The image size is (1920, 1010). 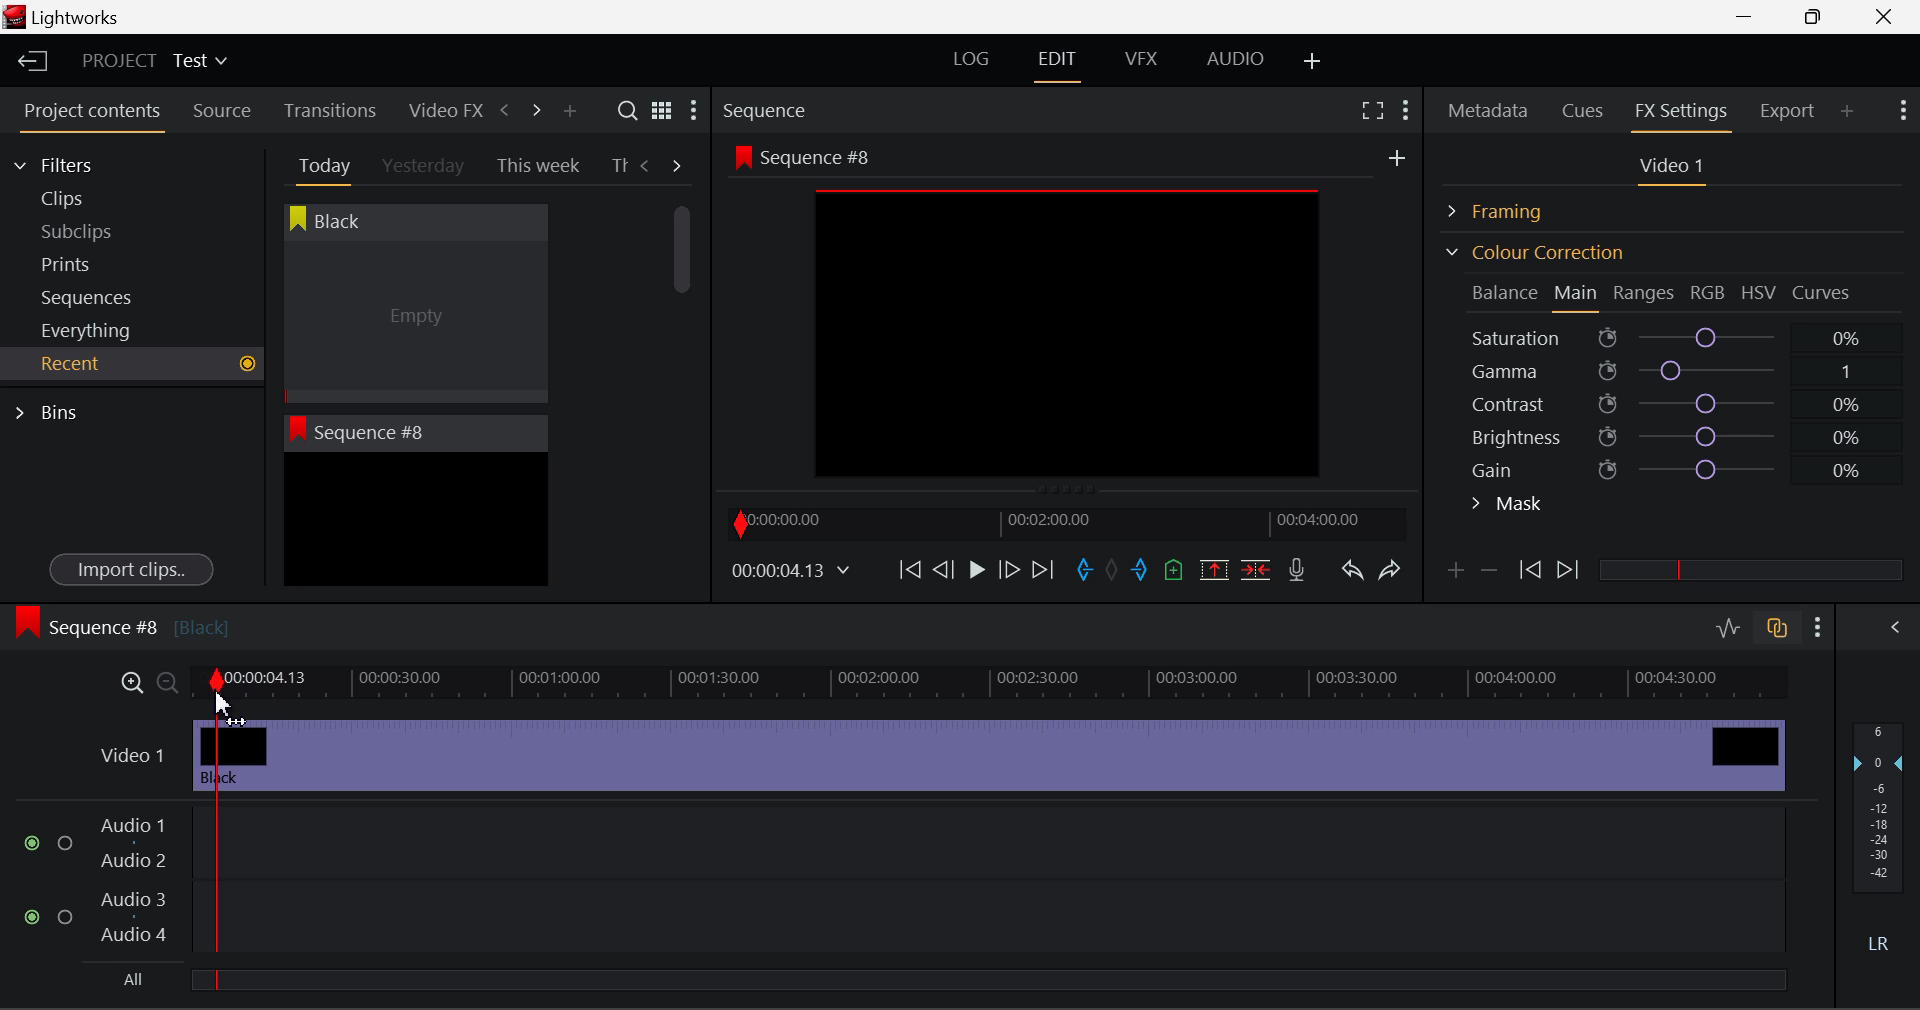 I want to click on Recrod Voiceover, so click(x=1296, y=569).